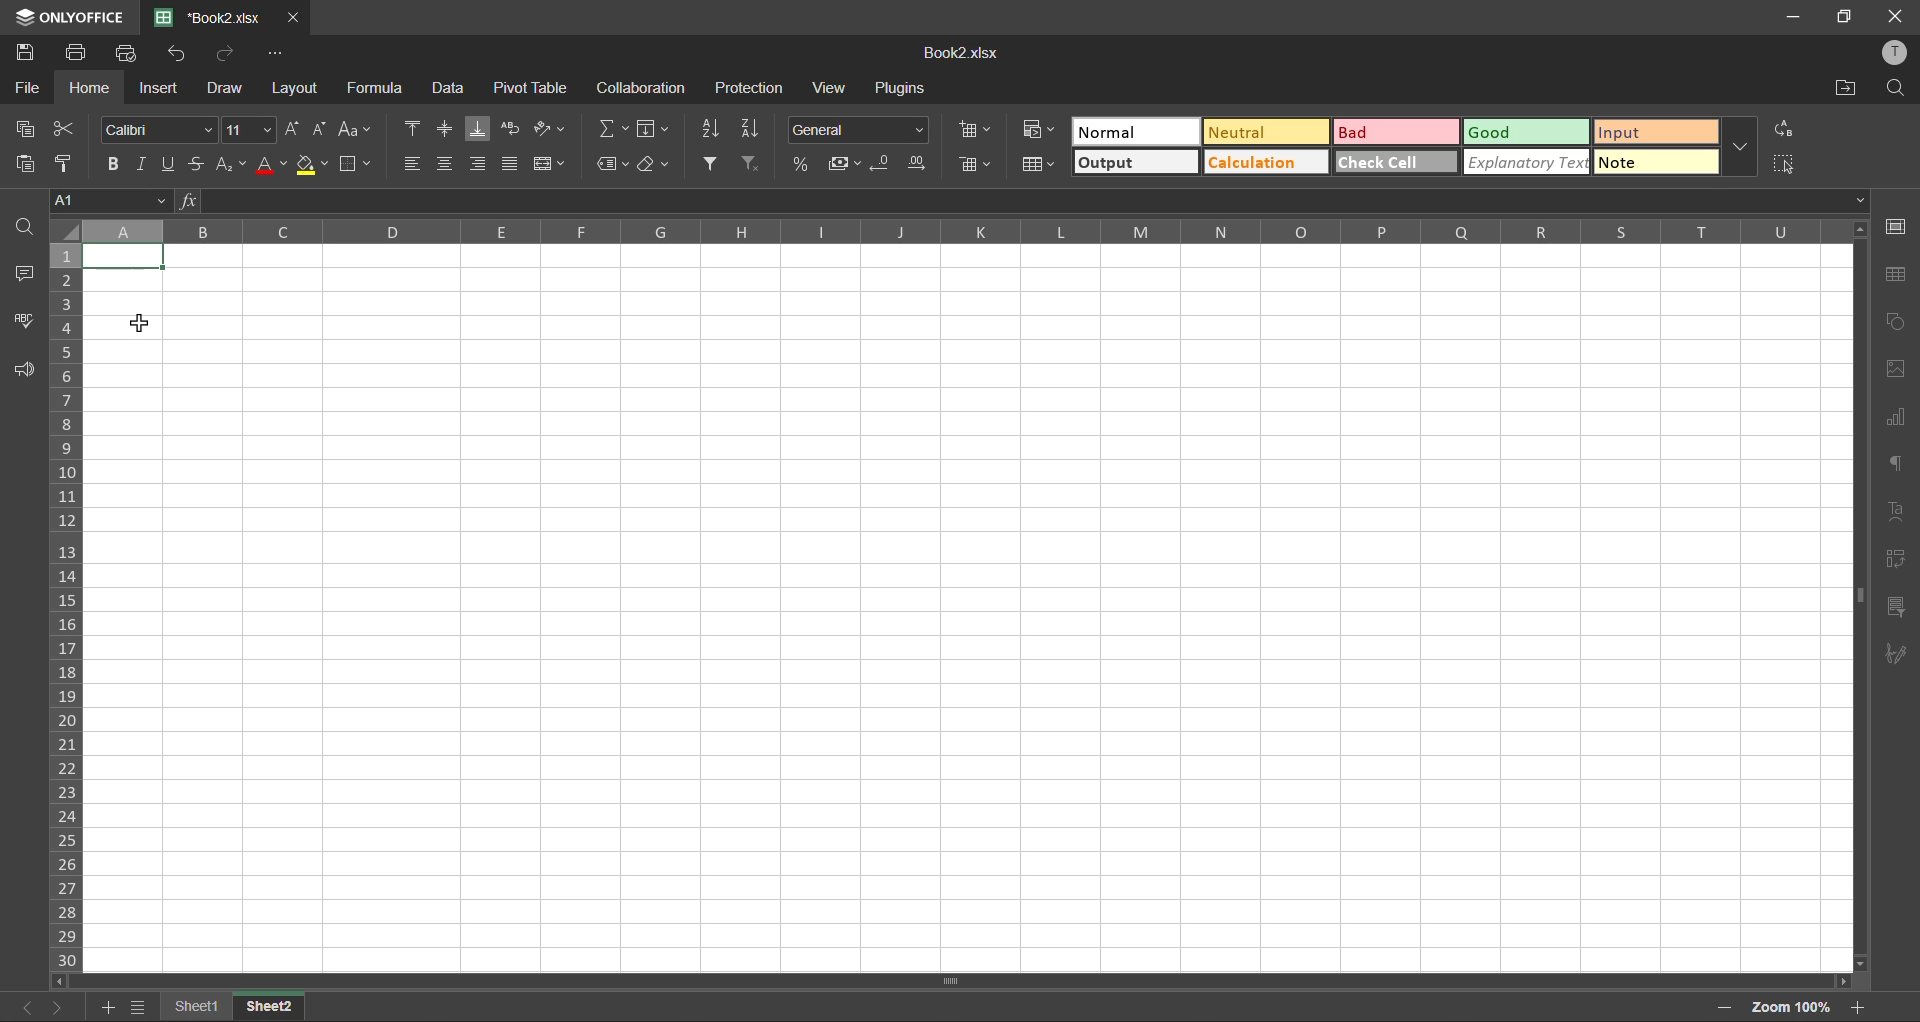 This screenshot has width=1920, height=1022. Describe the element at coordinates (1892, 656) in the screenshot. I see `signature` at that location.